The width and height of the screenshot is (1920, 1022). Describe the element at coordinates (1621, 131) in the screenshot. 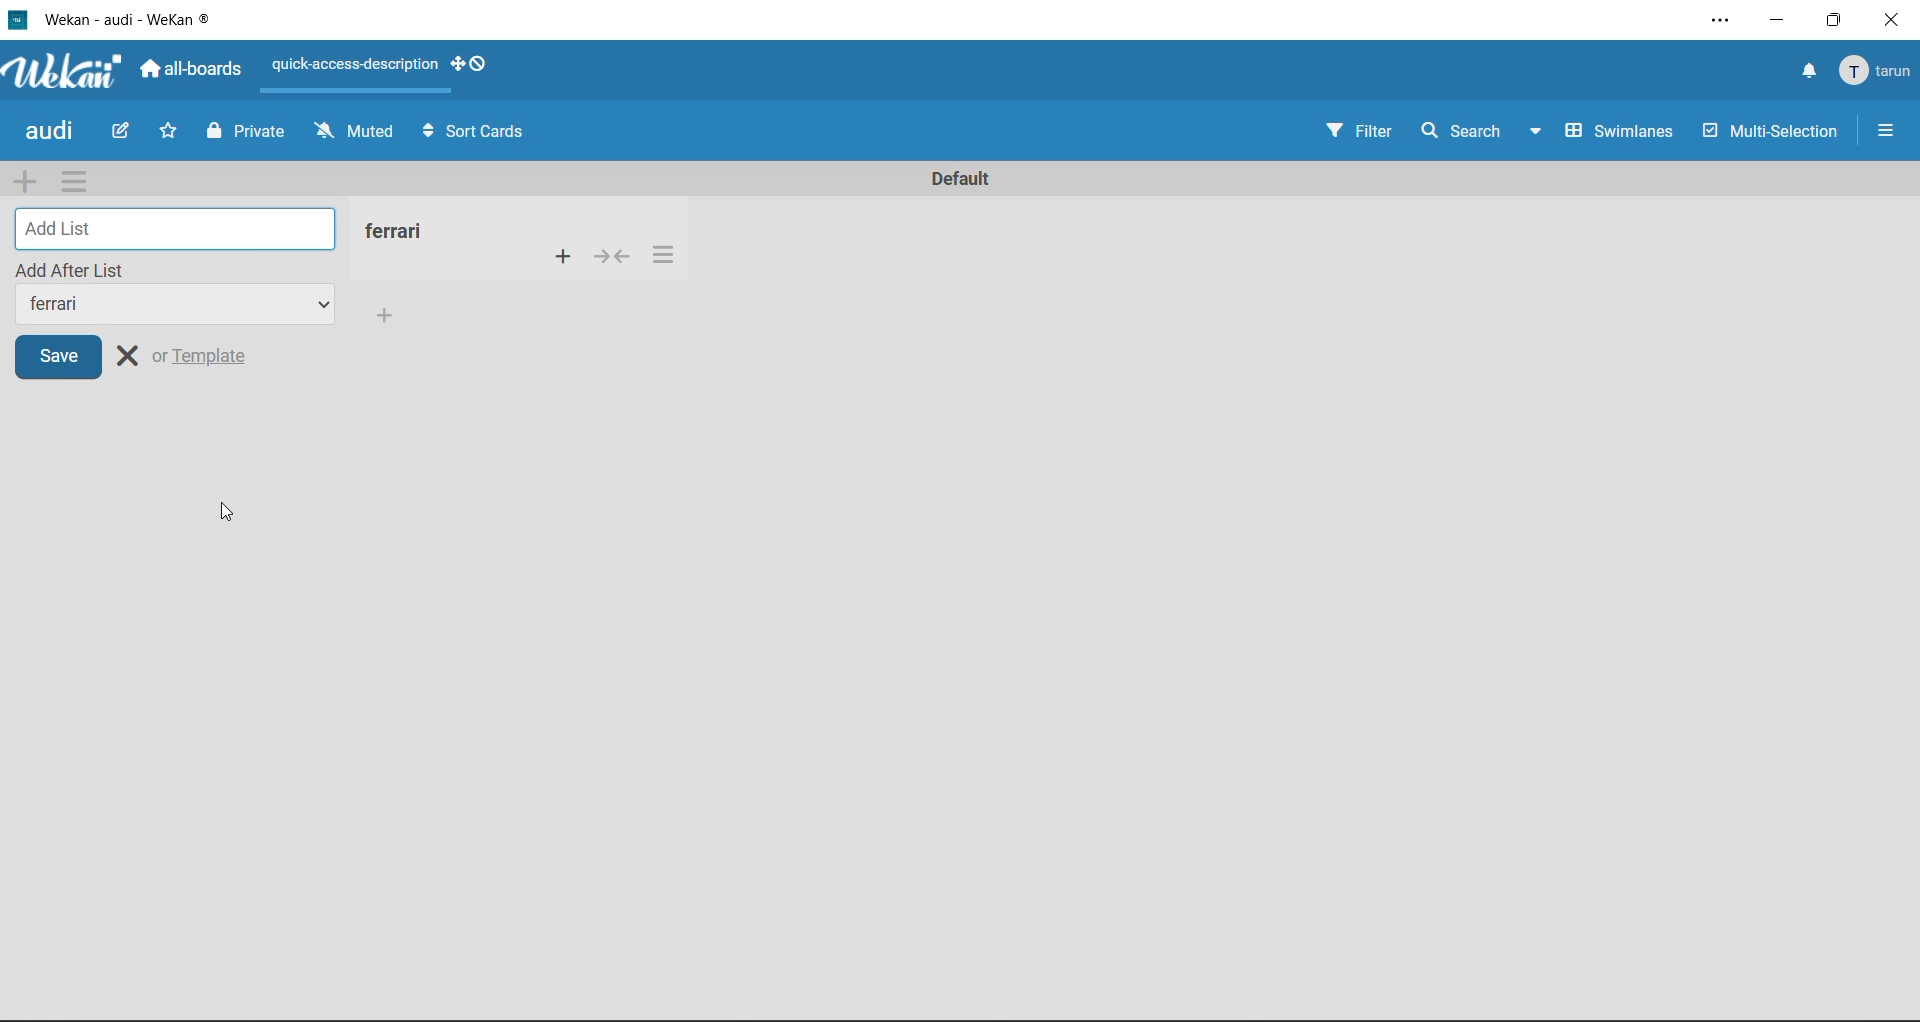

I see `swimlanes` at that location.